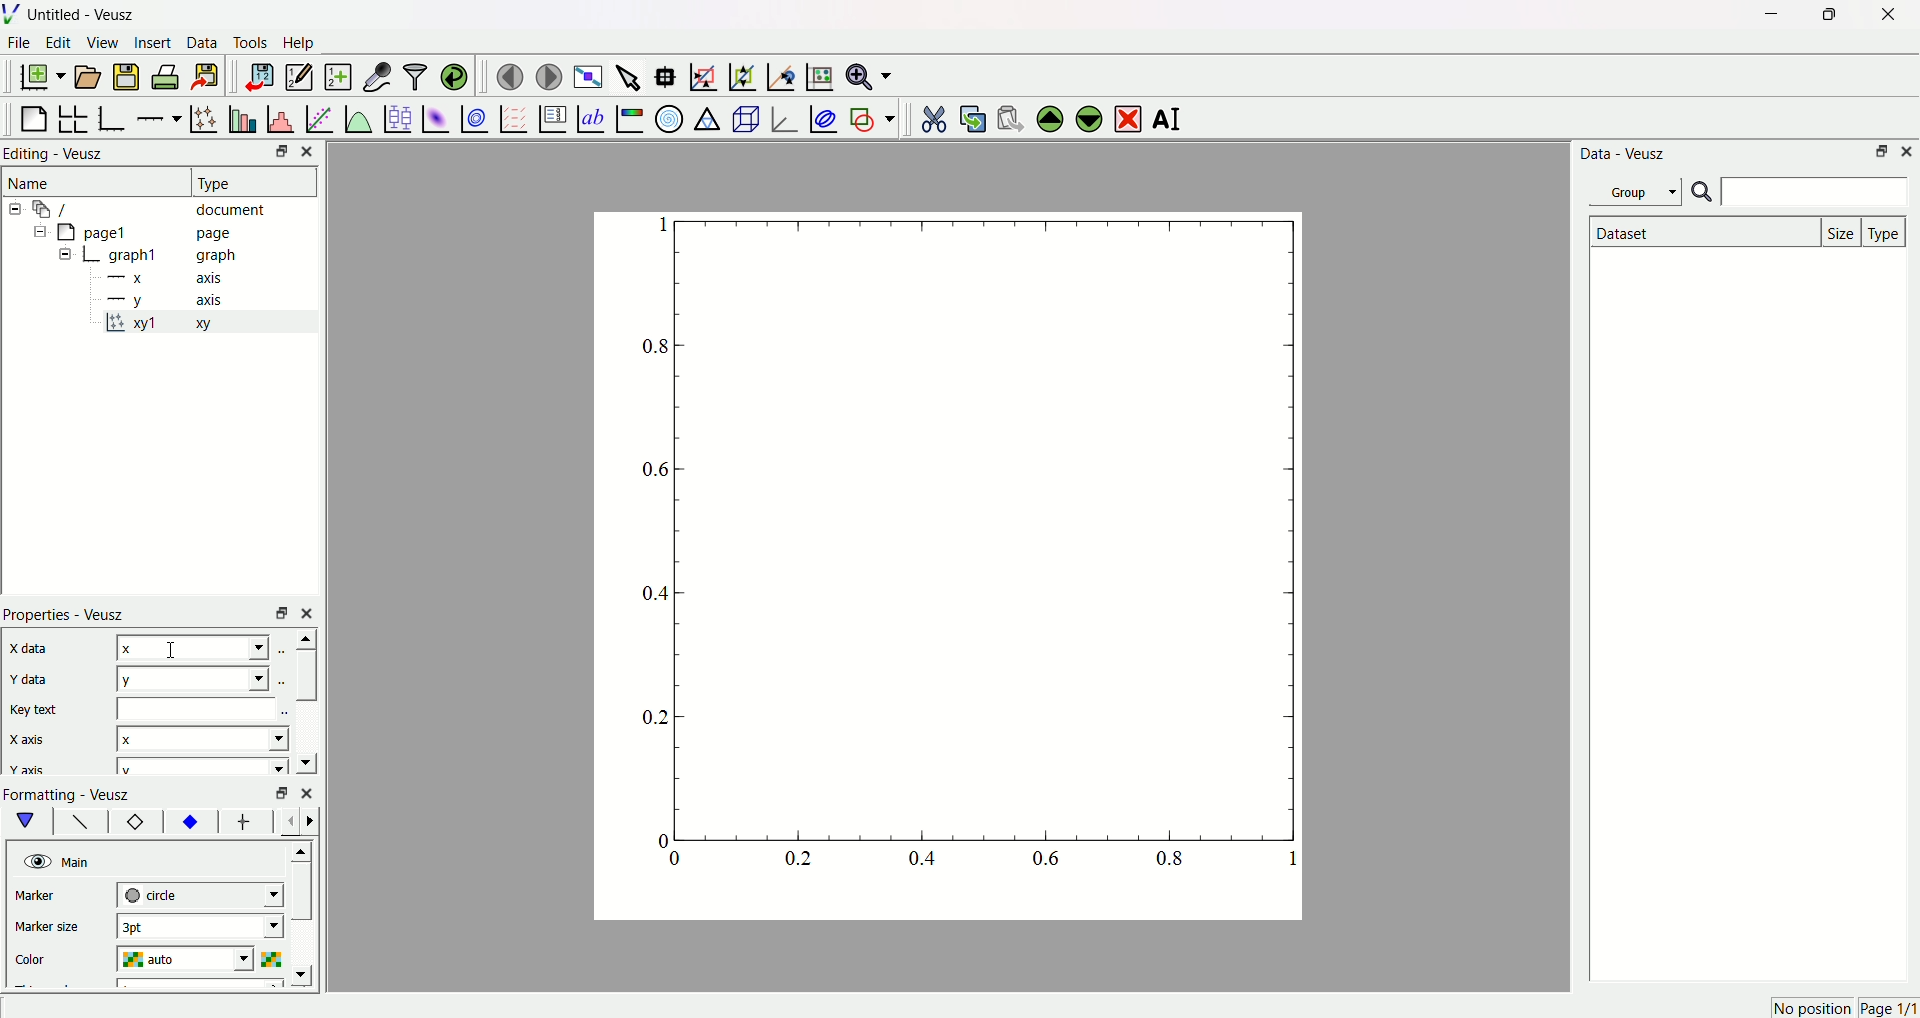  What do you see at coordinates (935, 571) in the screenshot?
I see `page` at bounding box center [935, 571].